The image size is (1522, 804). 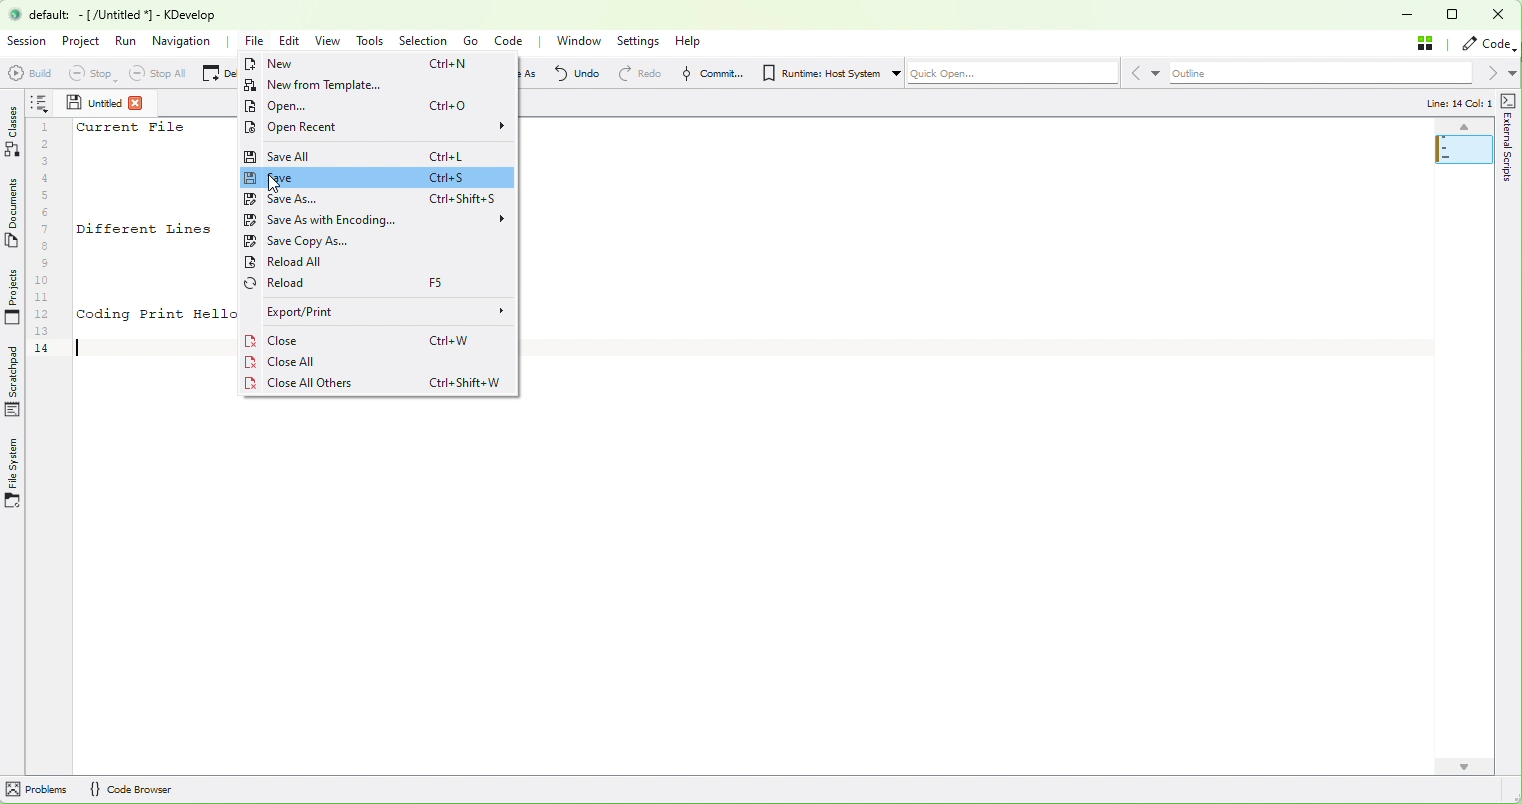 What do you see at coordinates (1455, 16) in the screenshot?
I see `Box` at bounding box center [1455, 16].